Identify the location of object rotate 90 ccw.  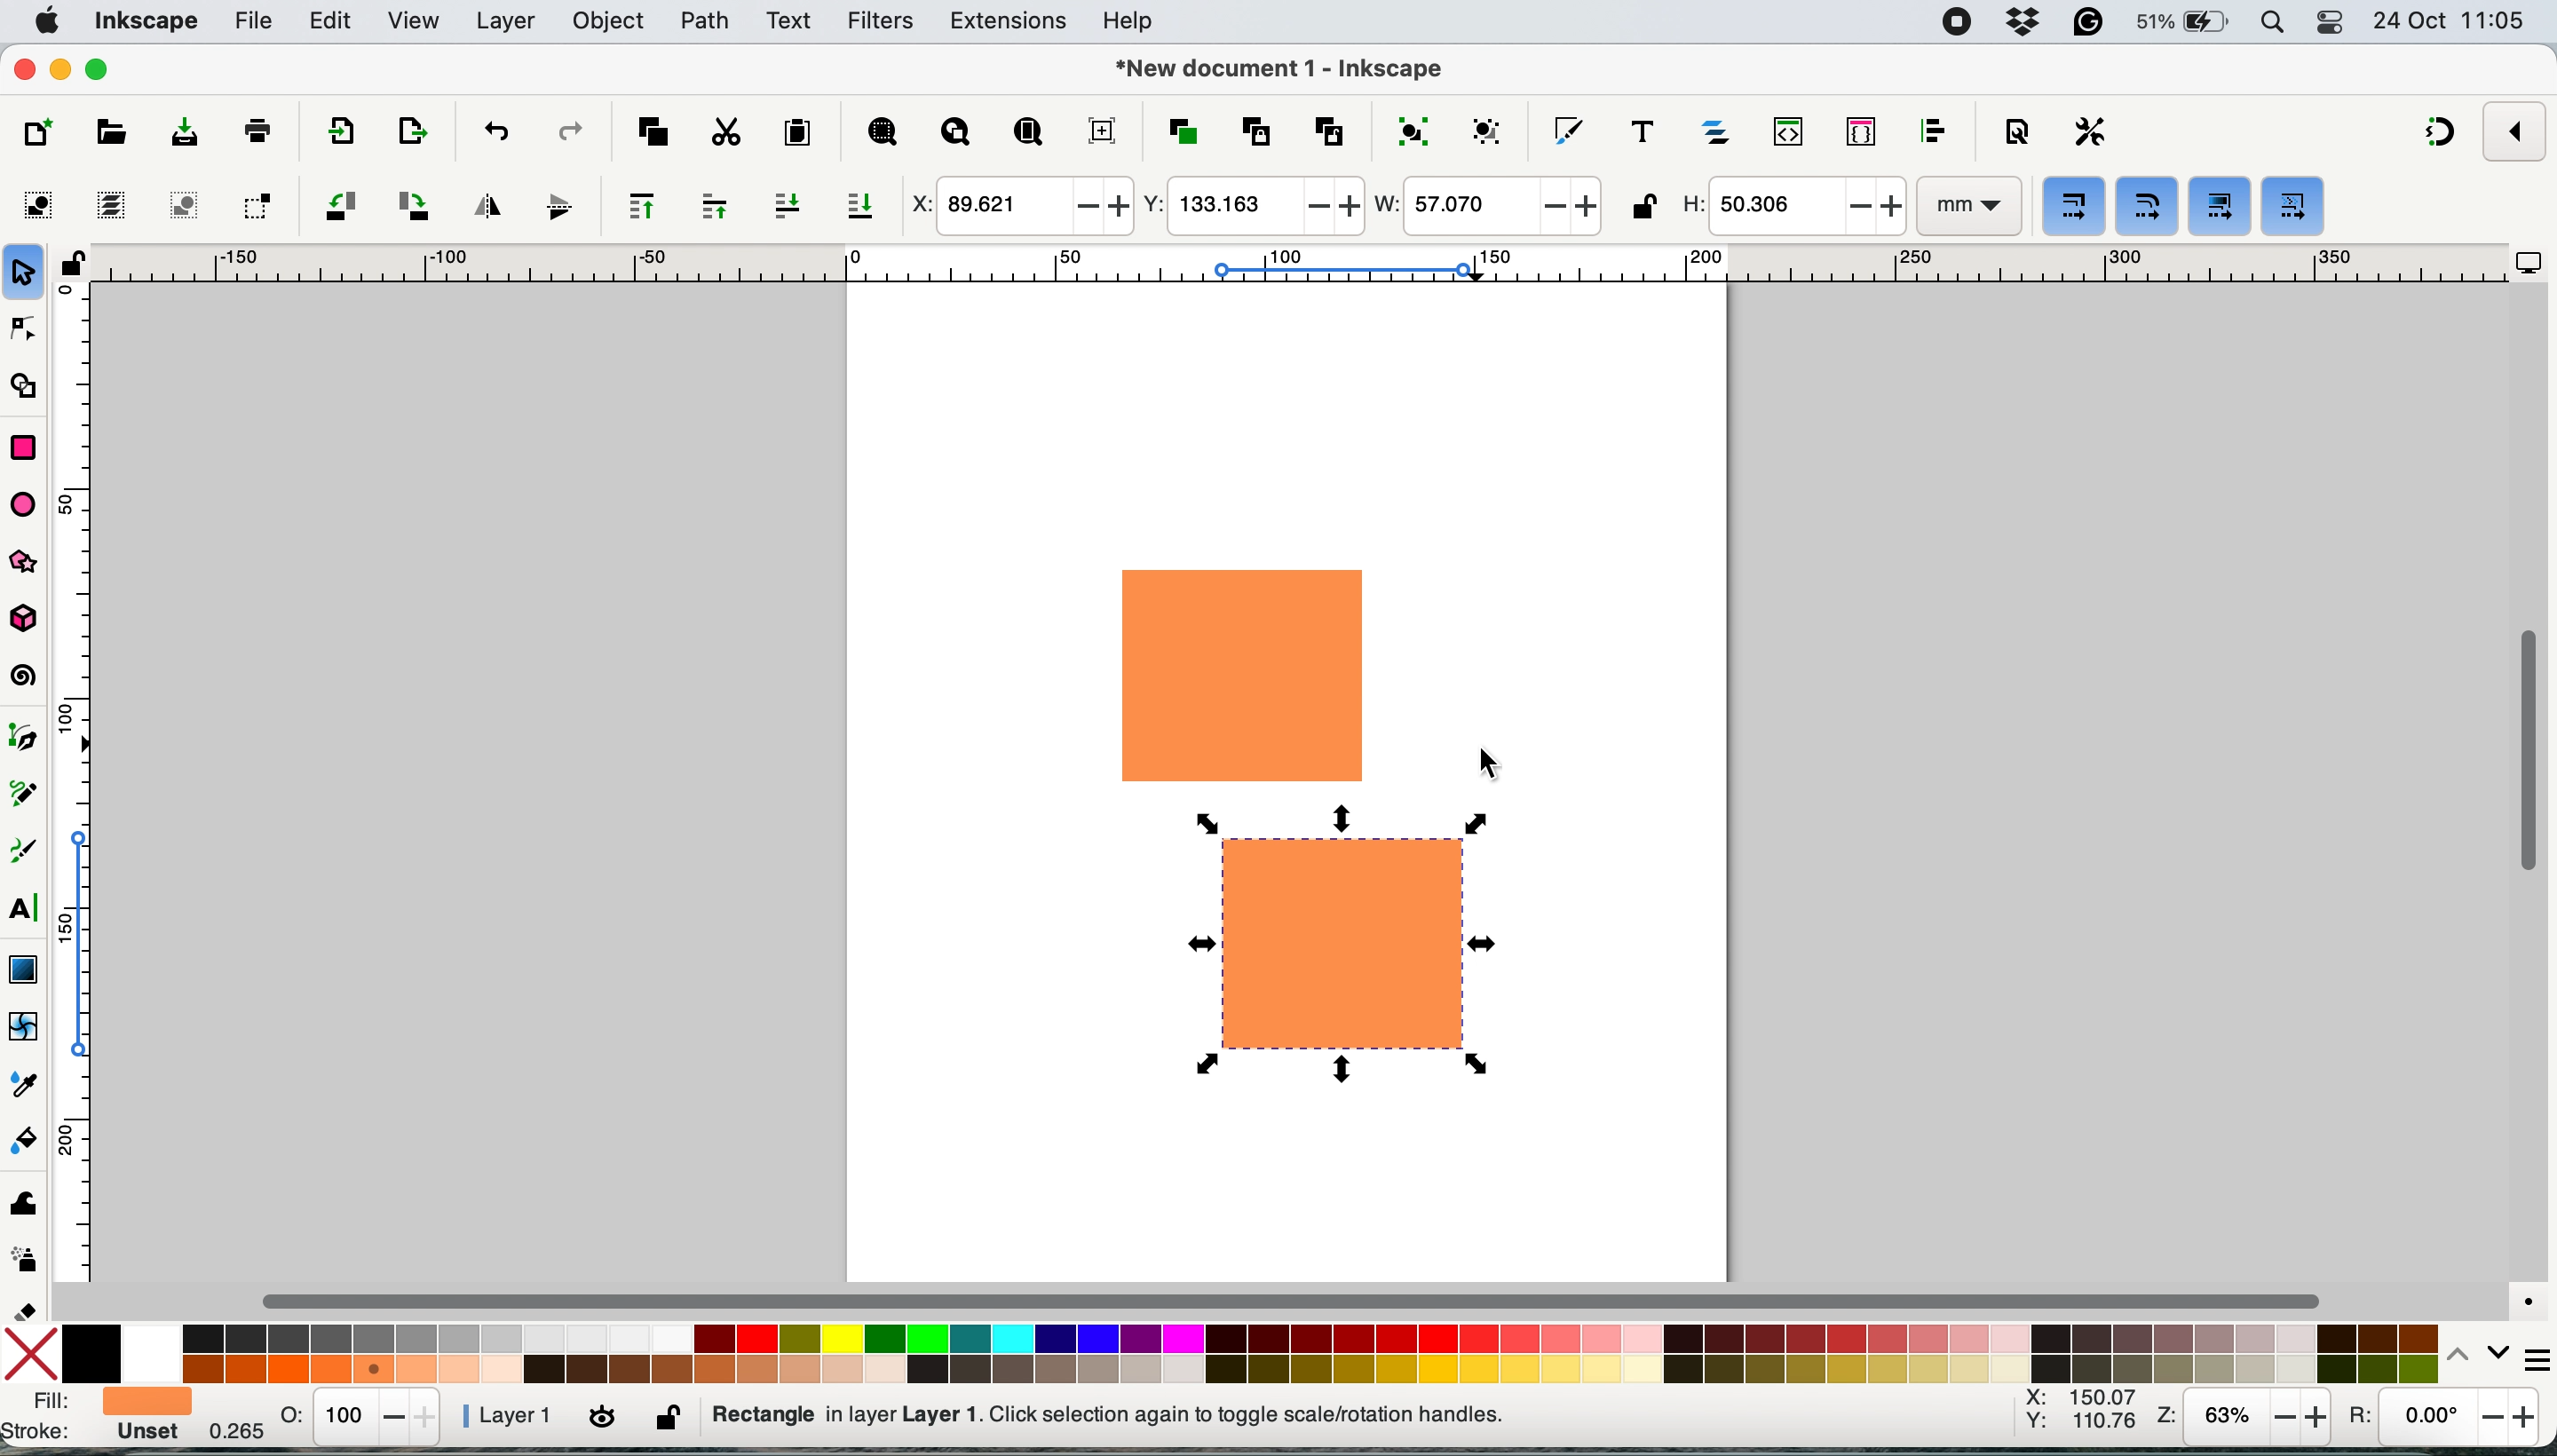
(338, 208).